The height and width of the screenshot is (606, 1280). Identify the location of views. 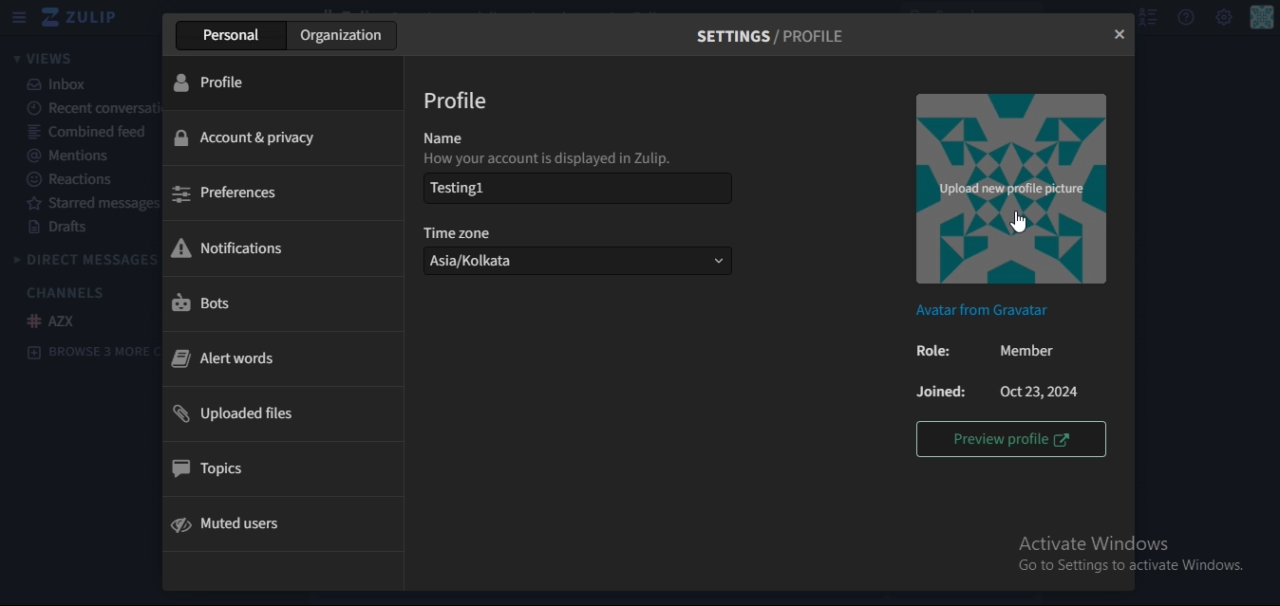
(48, 58).